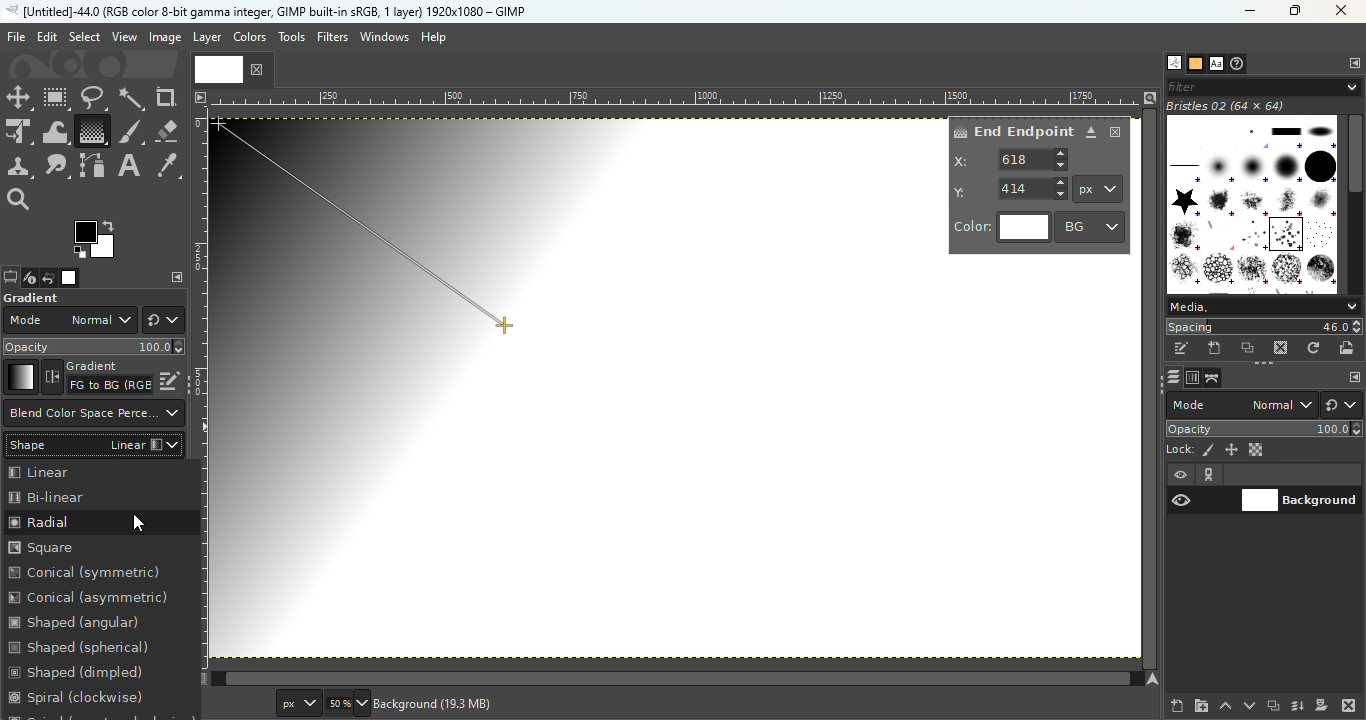  I want to click on Open brush as image, so click(1348, 347).